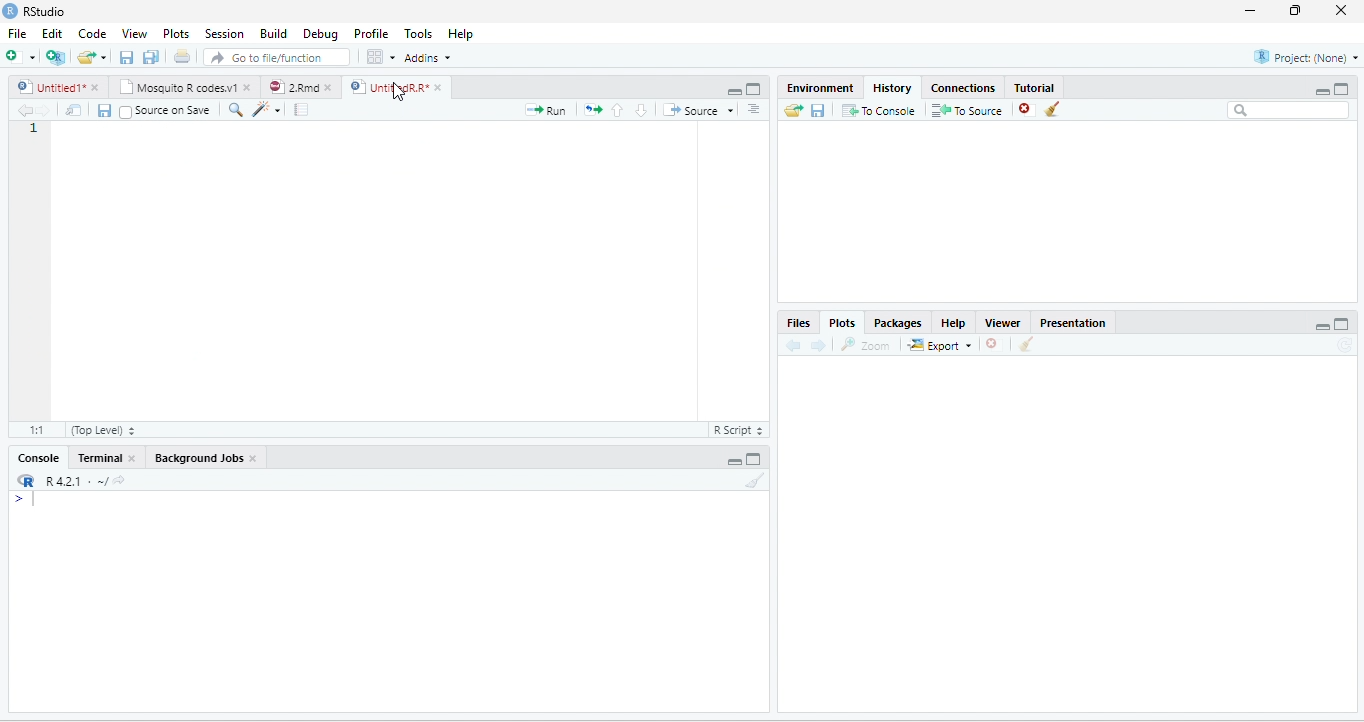 This screenshot has height=722, width=1364. What do you see at coordinates (268, 110) in the screenshot?
I see `Code tools` at bounding box center [268, 110].